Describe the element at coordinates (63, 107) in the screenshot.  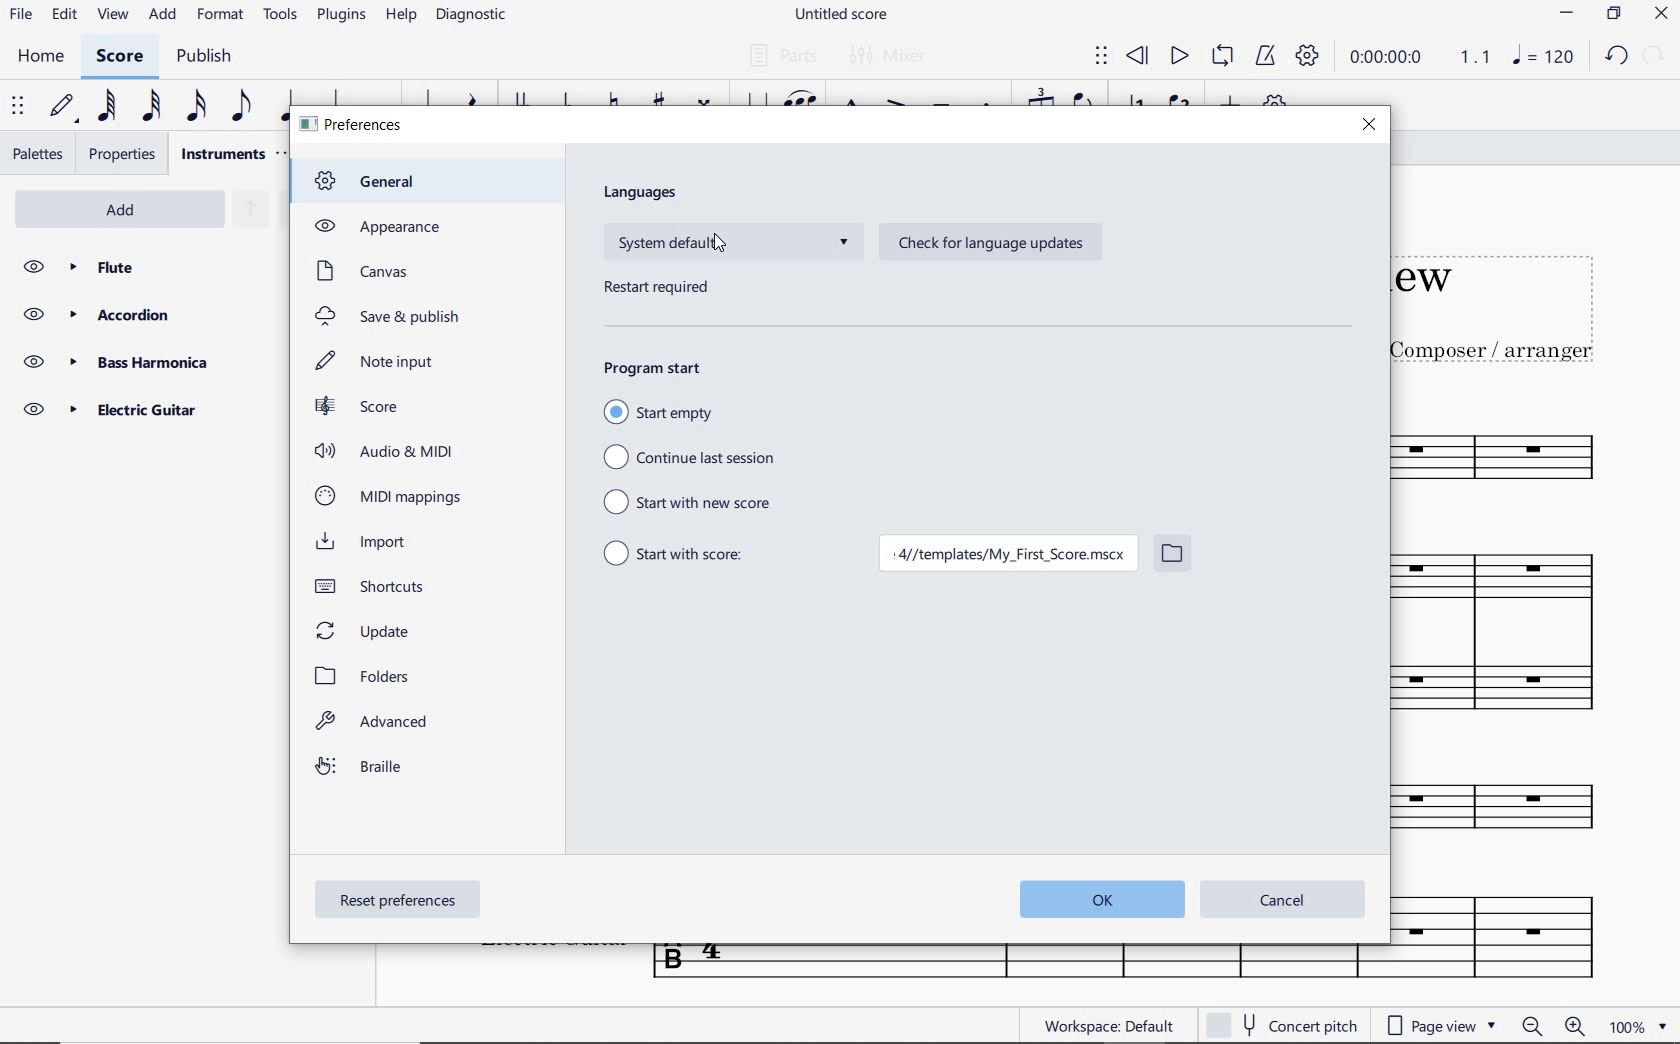
I see `default (step time)` at that location.